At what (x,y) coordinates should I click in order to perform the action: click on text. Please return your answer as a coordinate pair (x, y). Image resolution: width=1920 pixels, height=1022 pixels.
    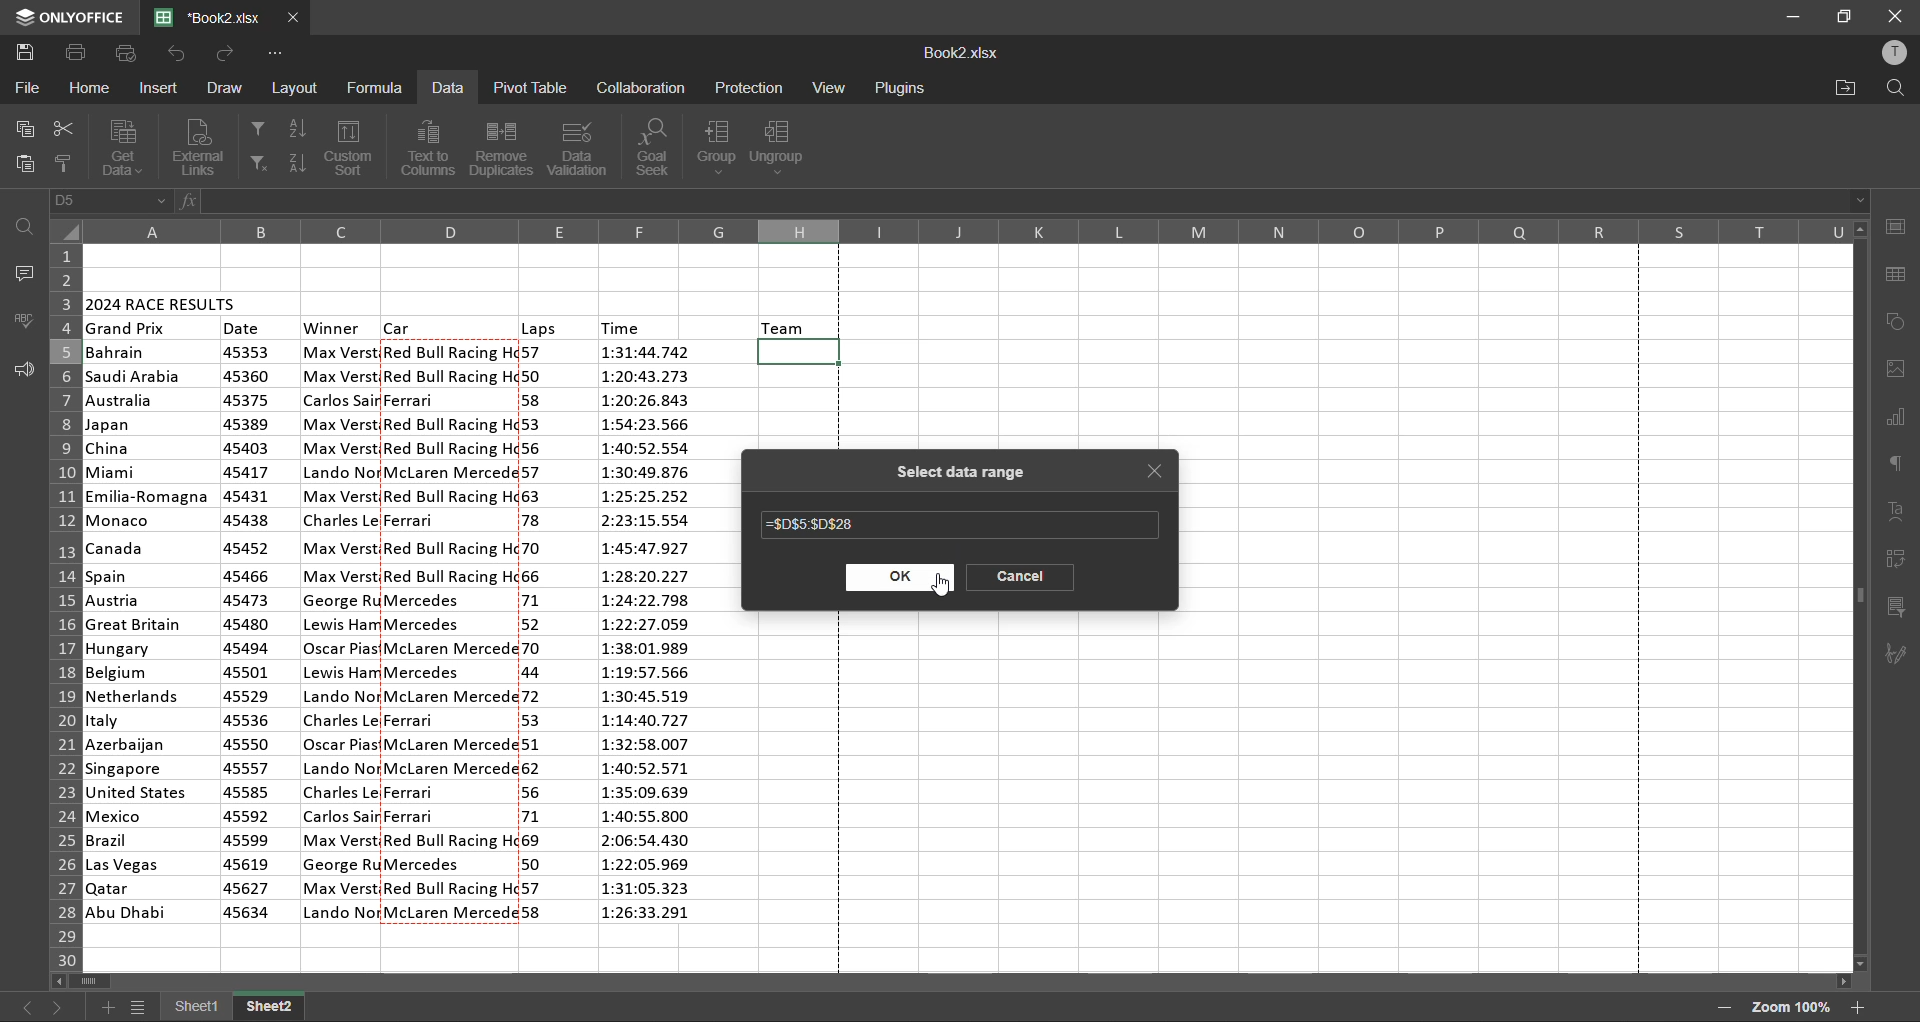
    Looking at the image, I should click on (1898, 512).